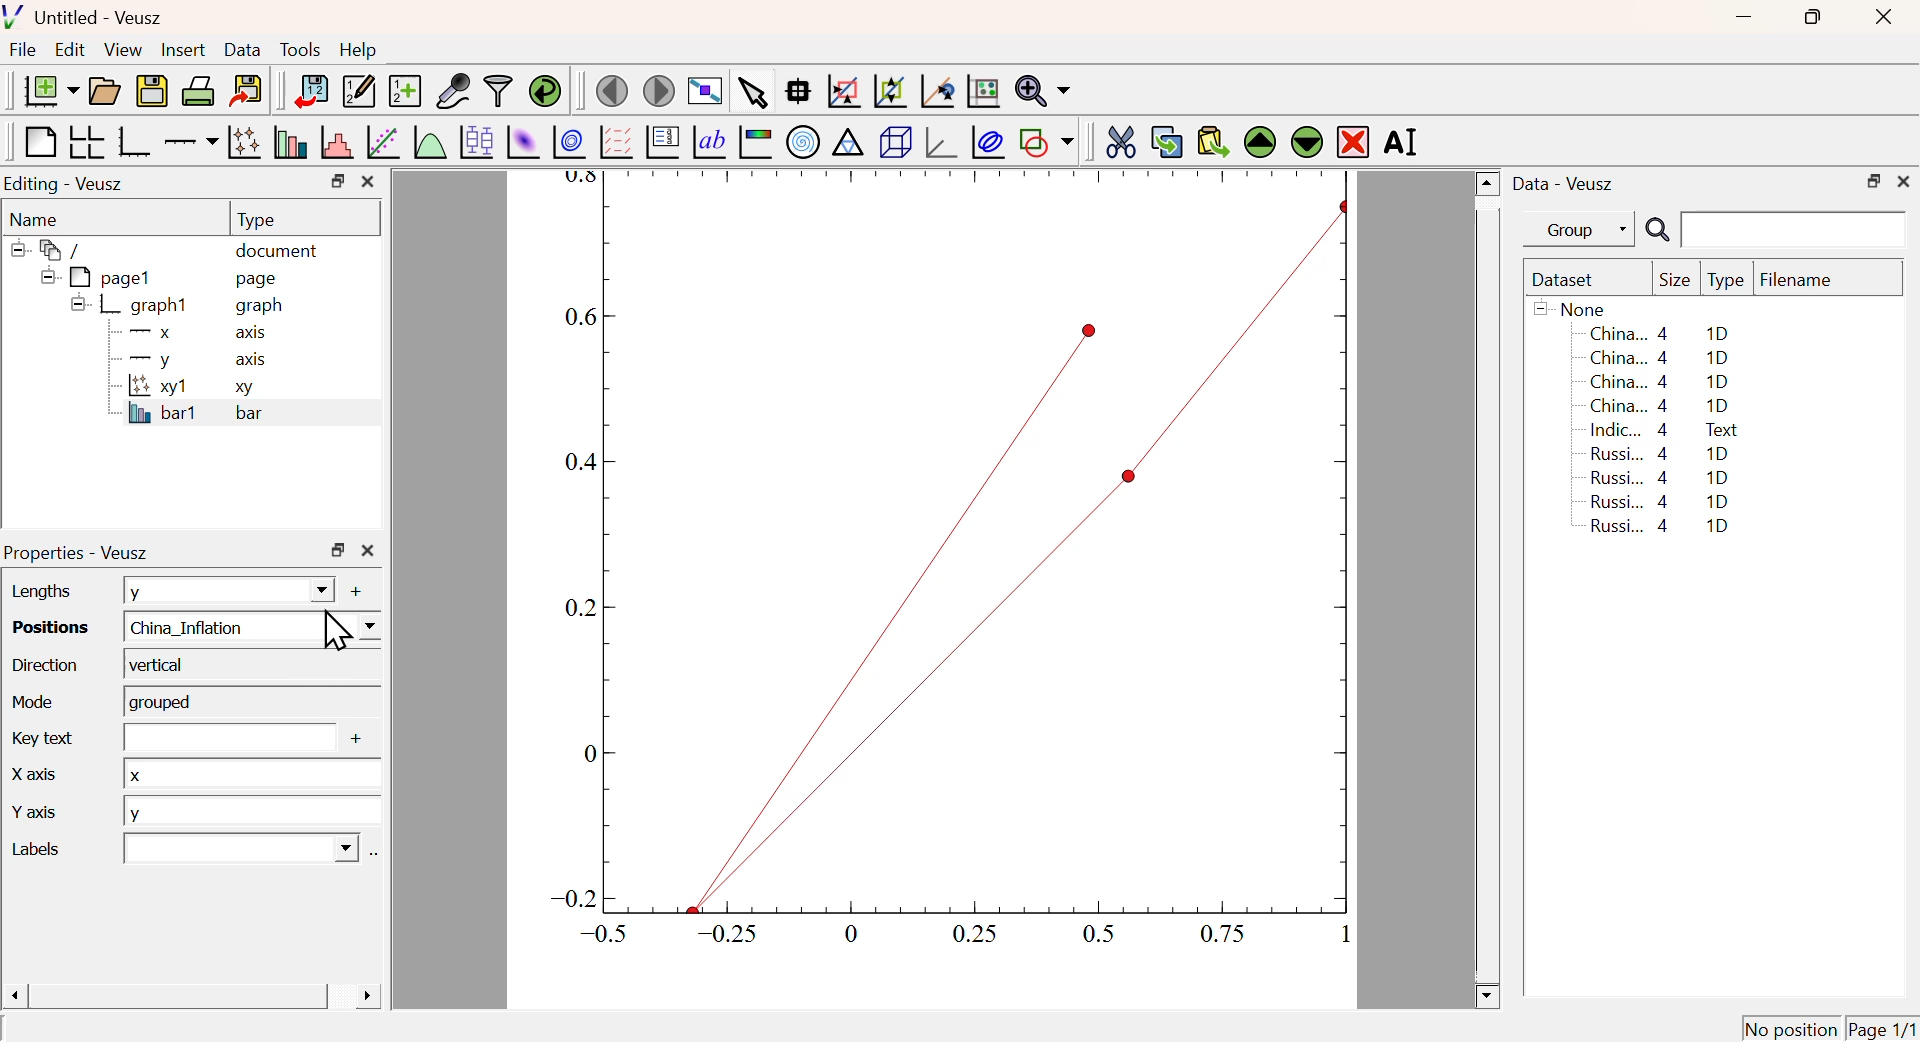 Image resolution: width=1920 pixels, height=1042 pixels. I want to click on View, so click(122, 51).